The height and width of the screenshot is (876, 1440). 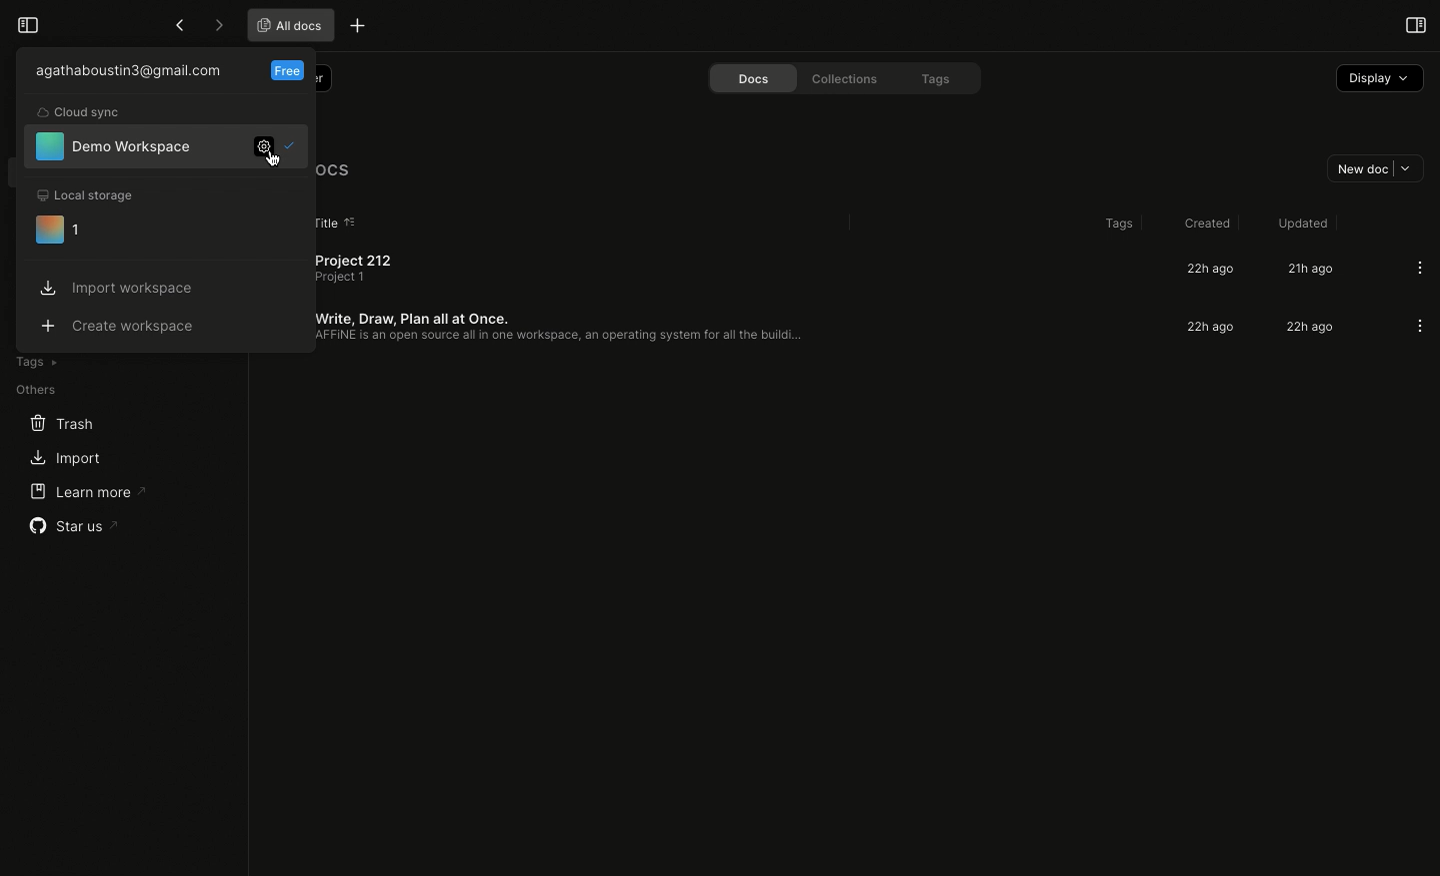 I want to click on 22h ago, so click(x=1206, y=269).